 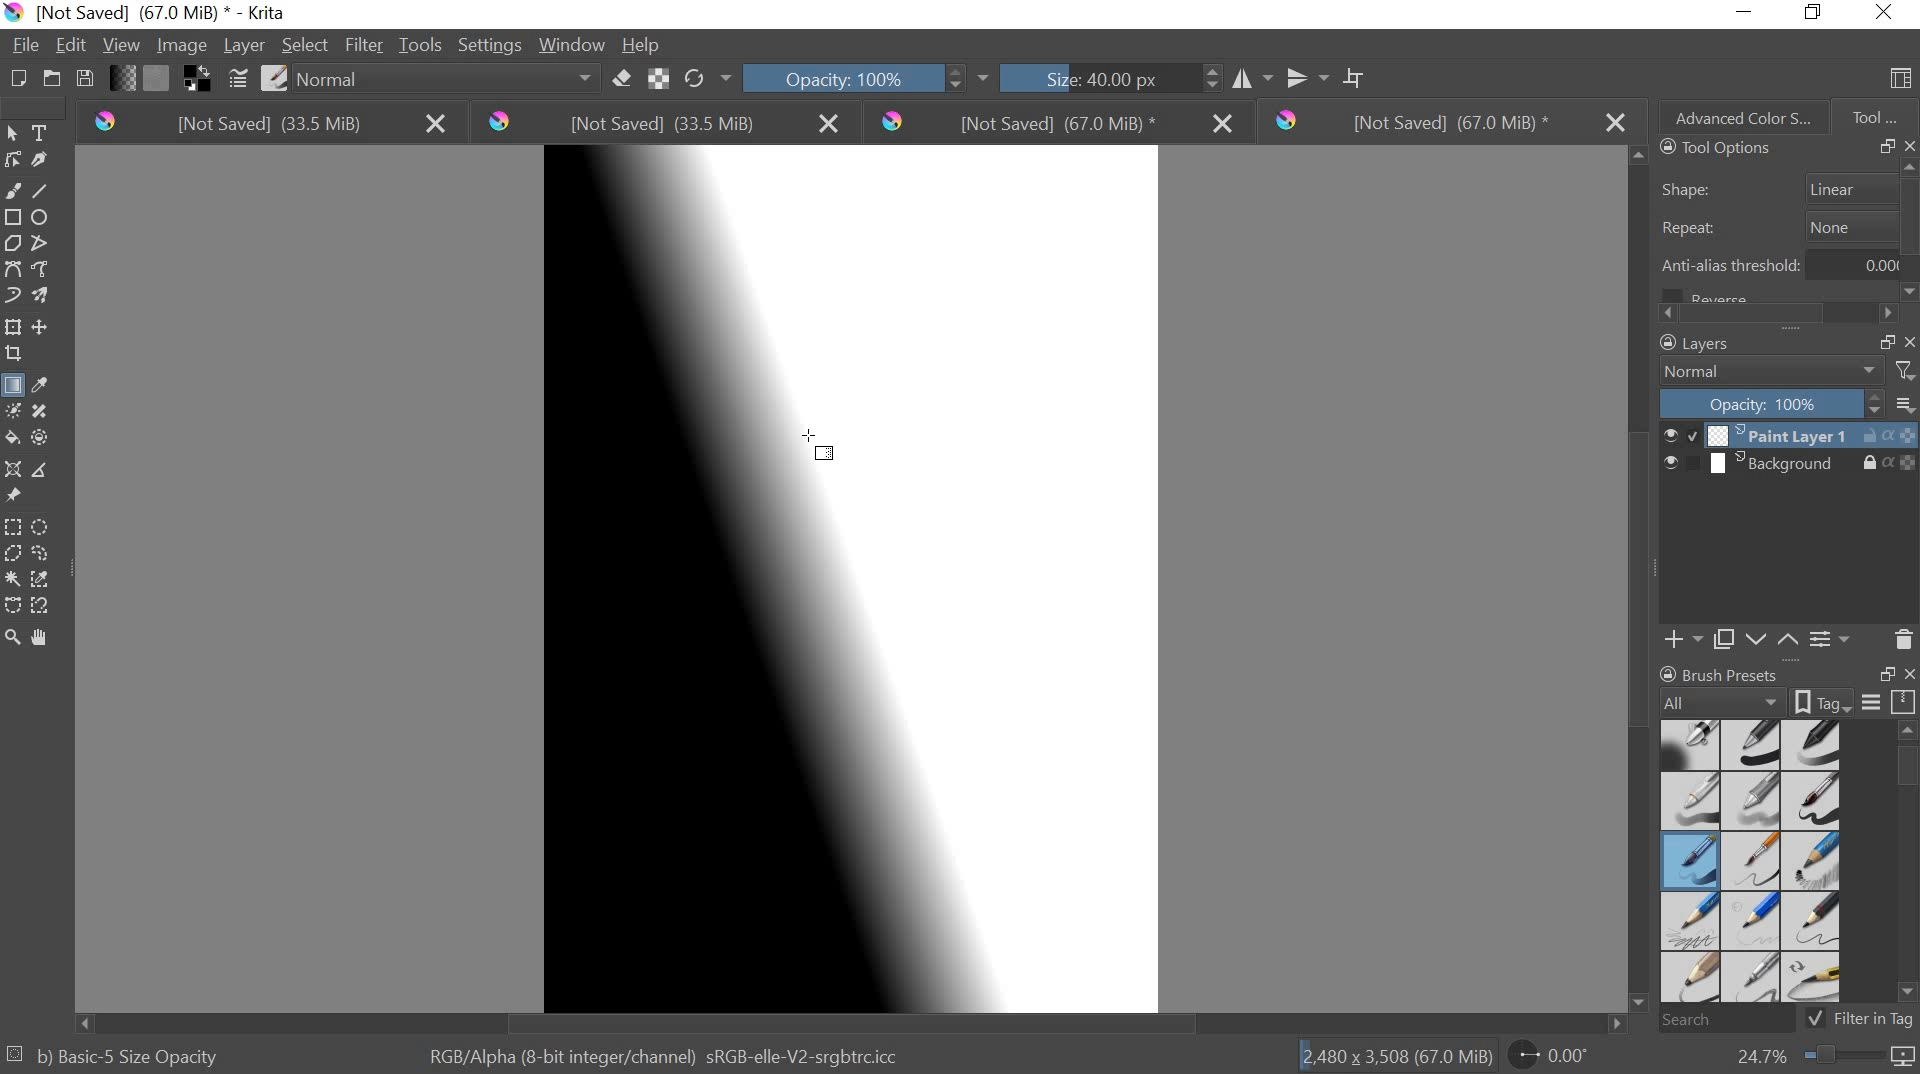 I want to click on WRAP AROUND MODE, so click(x=1361, y=74).